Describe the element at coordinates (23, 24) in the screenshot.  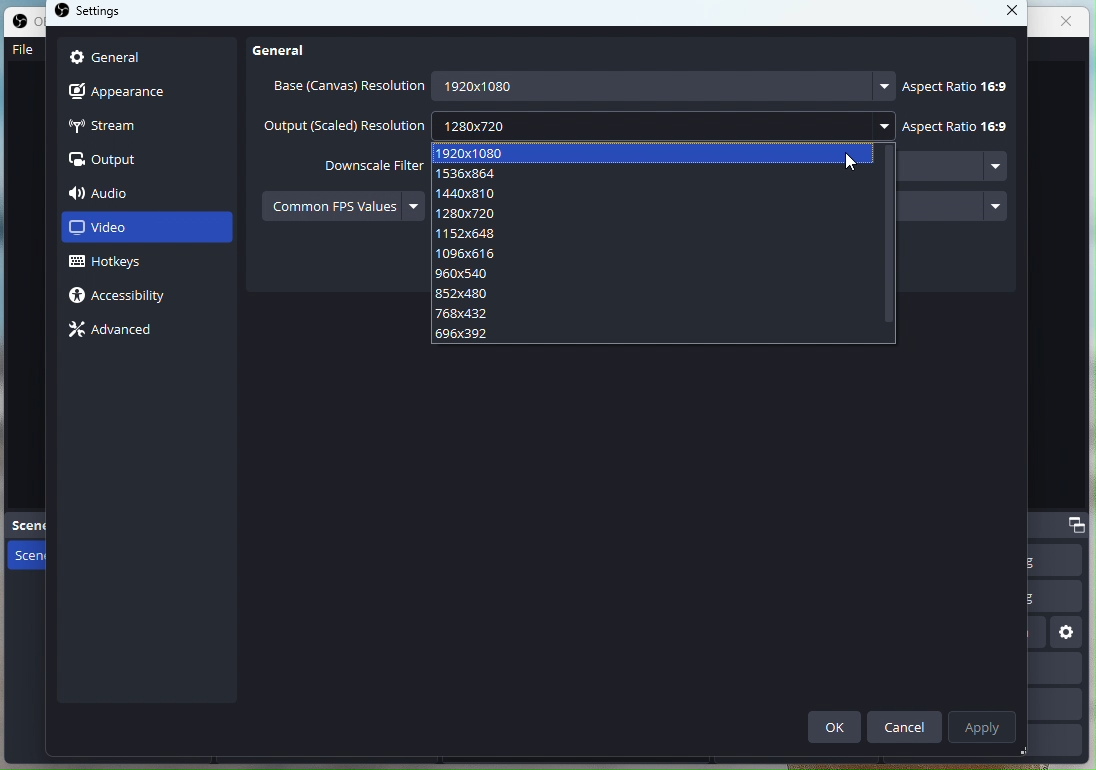
I see `OBS studio logo` at that location.